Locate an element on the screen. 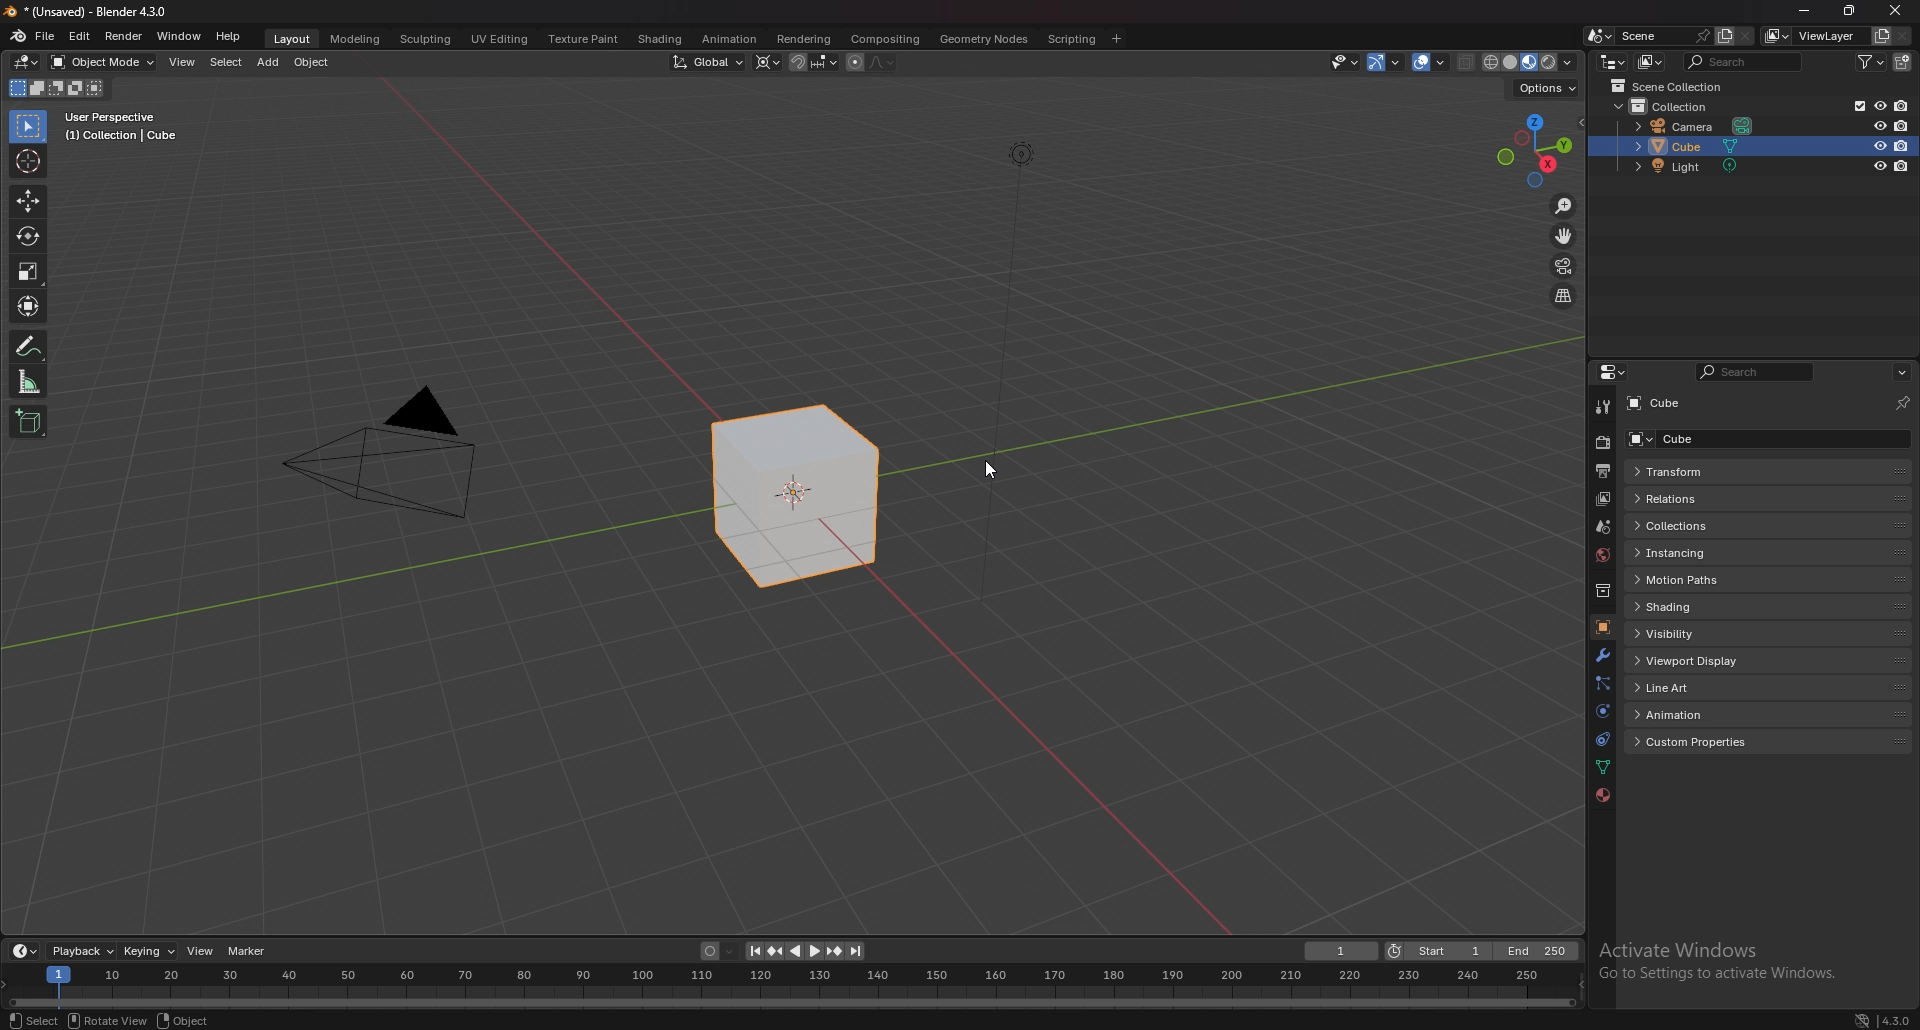 The width and height of the screenshot is (1920, 1030). shading is located at coordinates (1694, 607).